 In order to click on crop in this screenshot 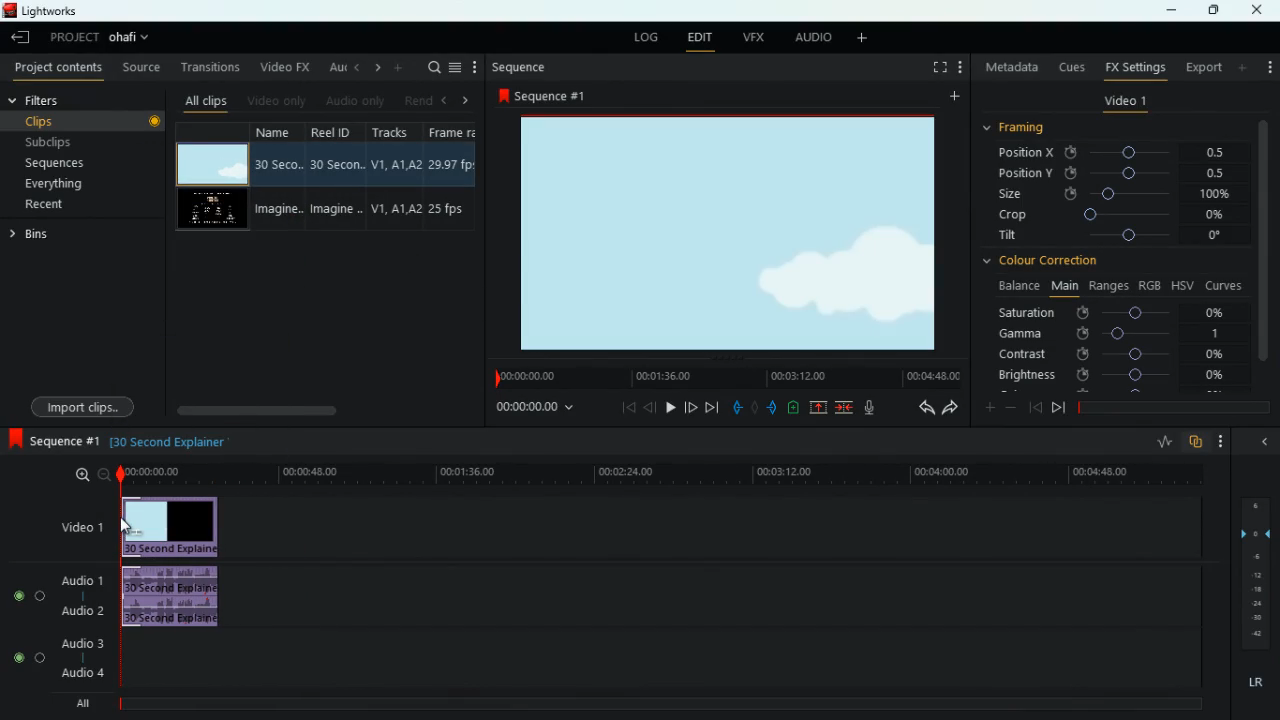, I will do `click(1109, 215)`.